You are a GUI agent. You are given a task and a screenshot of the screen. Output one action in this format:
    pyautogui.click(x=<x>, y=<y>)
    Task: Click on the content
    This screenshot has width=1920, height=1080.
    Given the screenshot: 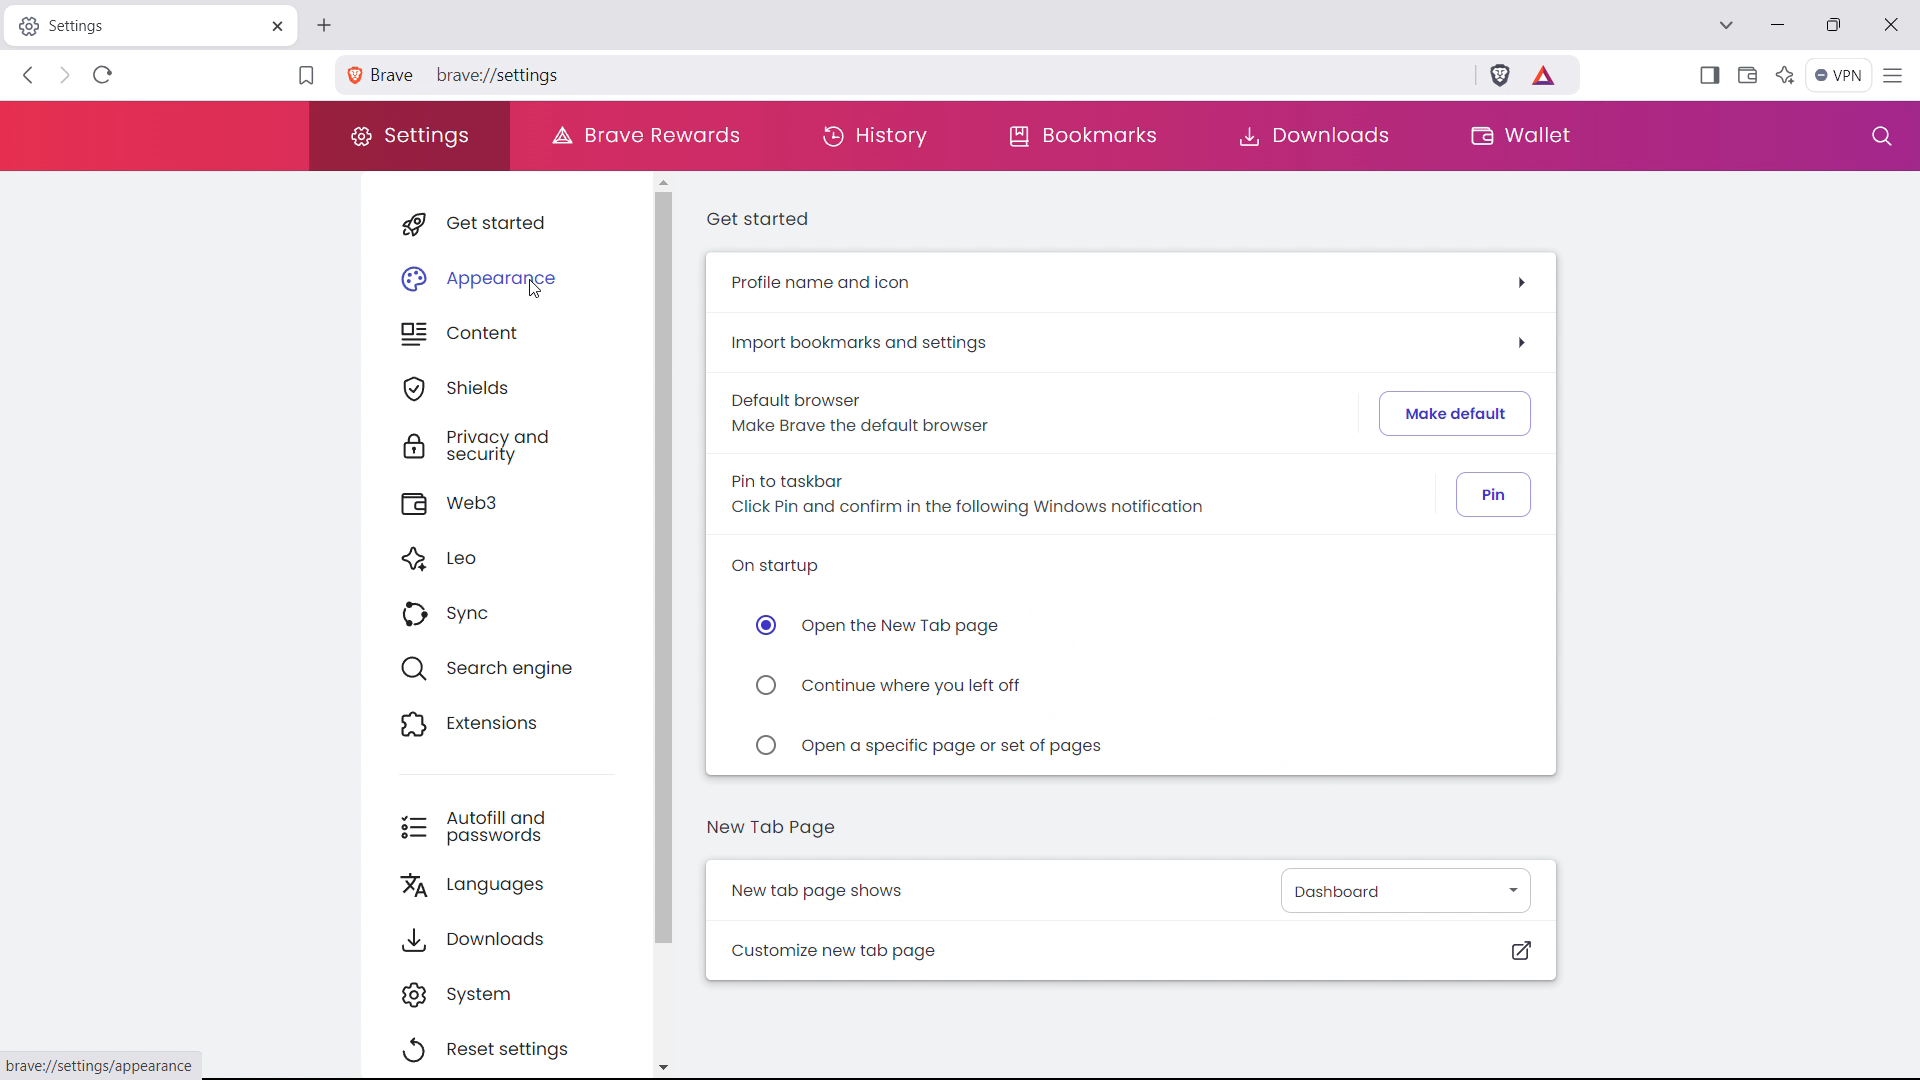 What is the action you would take?
    pyautogui.click(x=510, y=330)
    